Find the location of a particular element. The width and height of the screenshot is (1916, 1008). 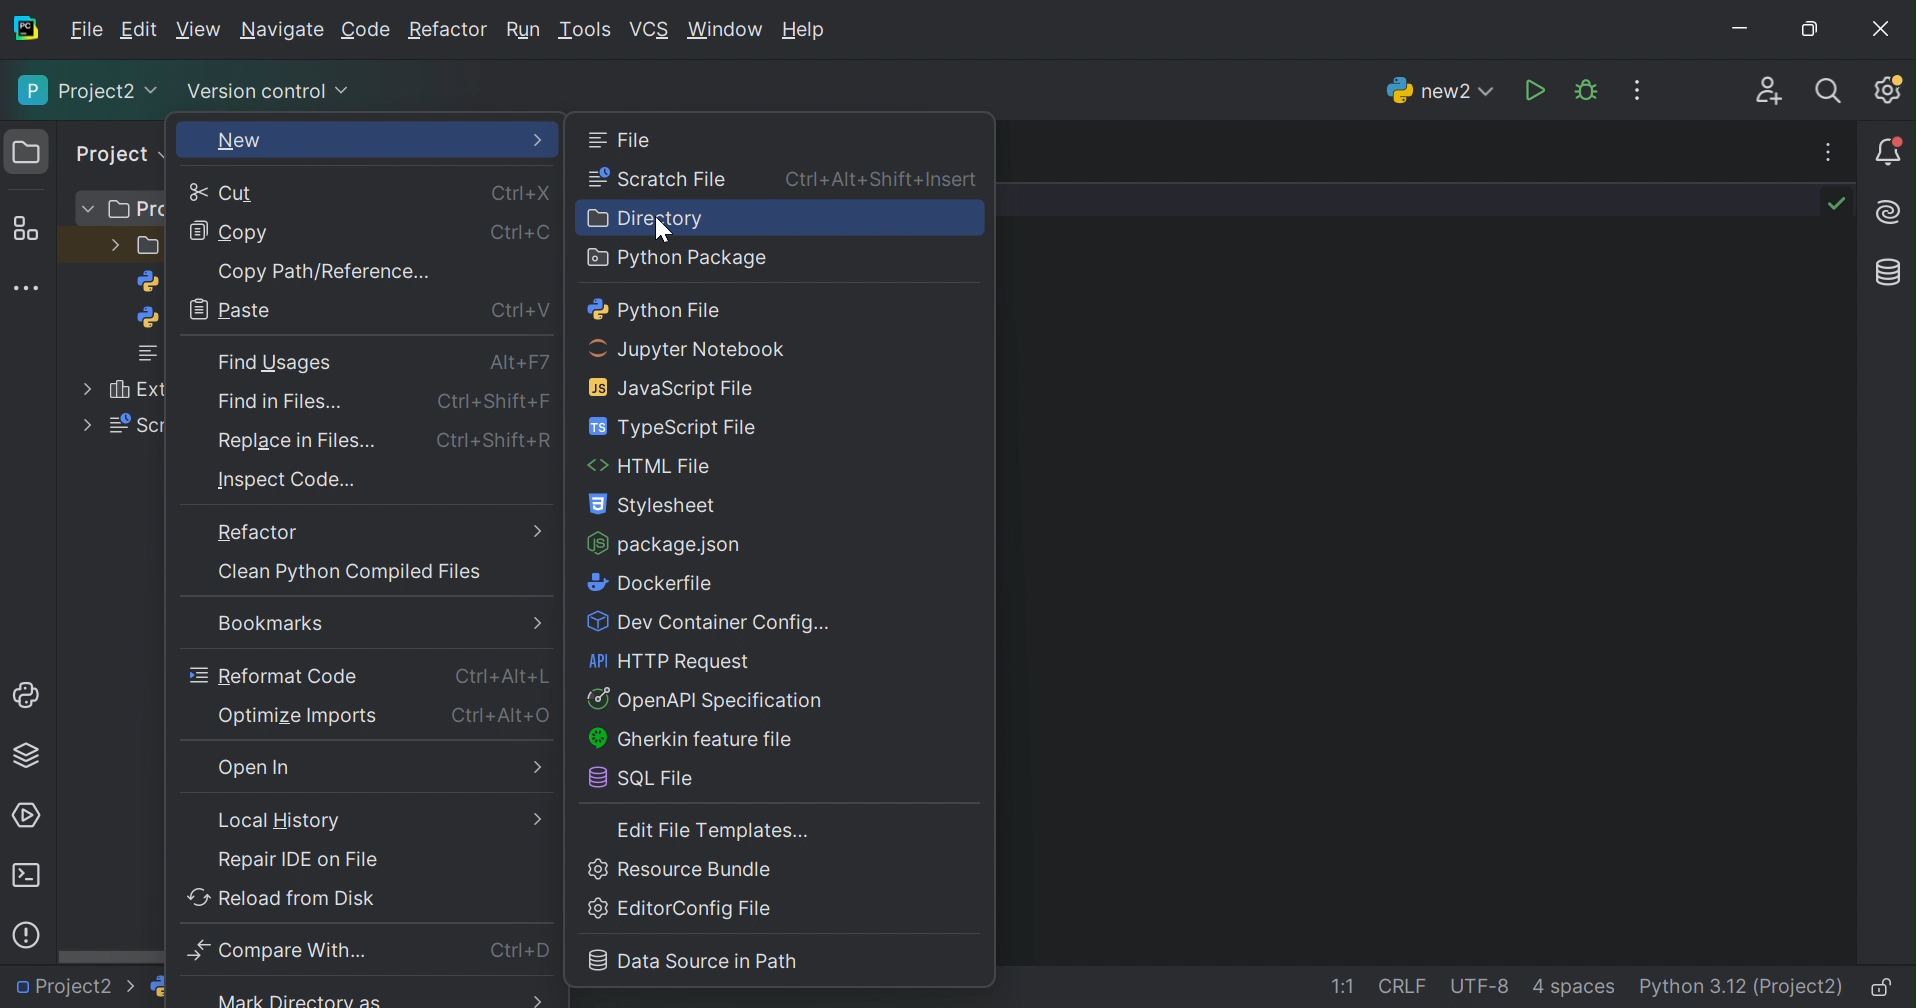

More actions is located at coordinates (1640, 89).